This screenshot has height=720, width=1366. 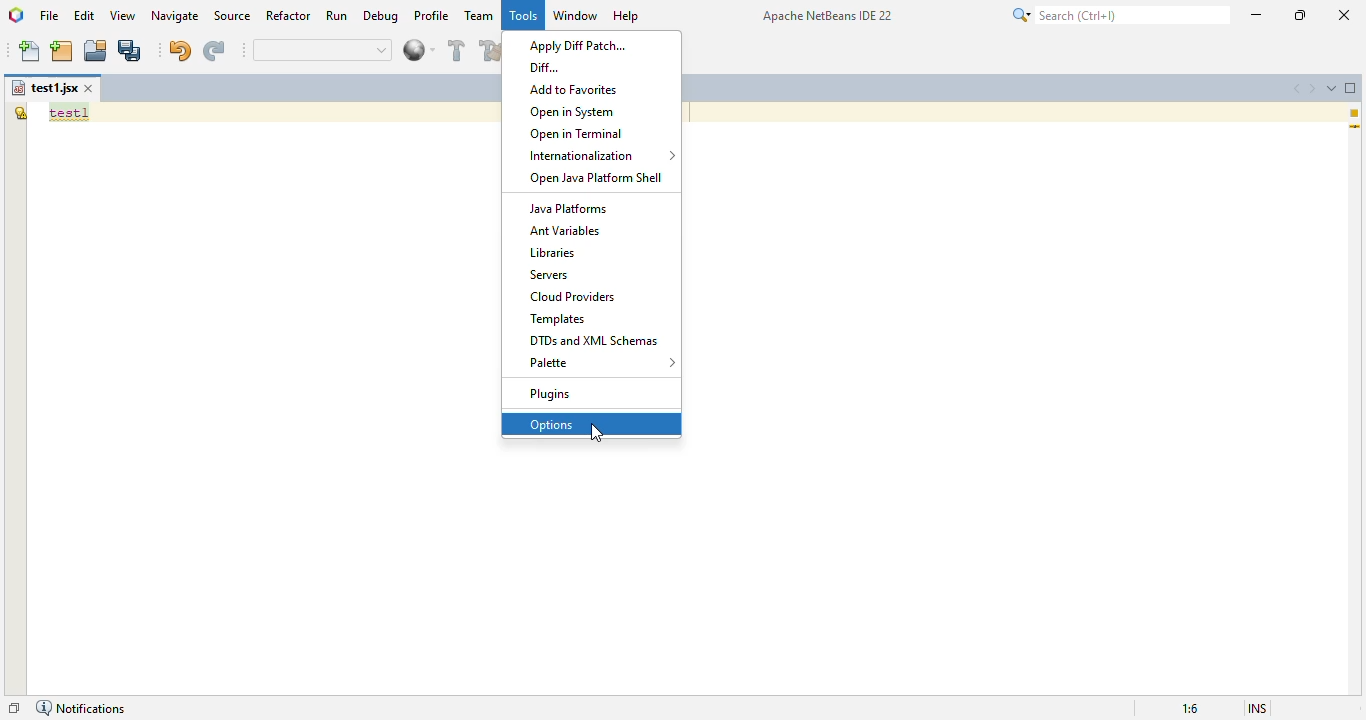 I want to click on servers, so click(x=549, y=274).